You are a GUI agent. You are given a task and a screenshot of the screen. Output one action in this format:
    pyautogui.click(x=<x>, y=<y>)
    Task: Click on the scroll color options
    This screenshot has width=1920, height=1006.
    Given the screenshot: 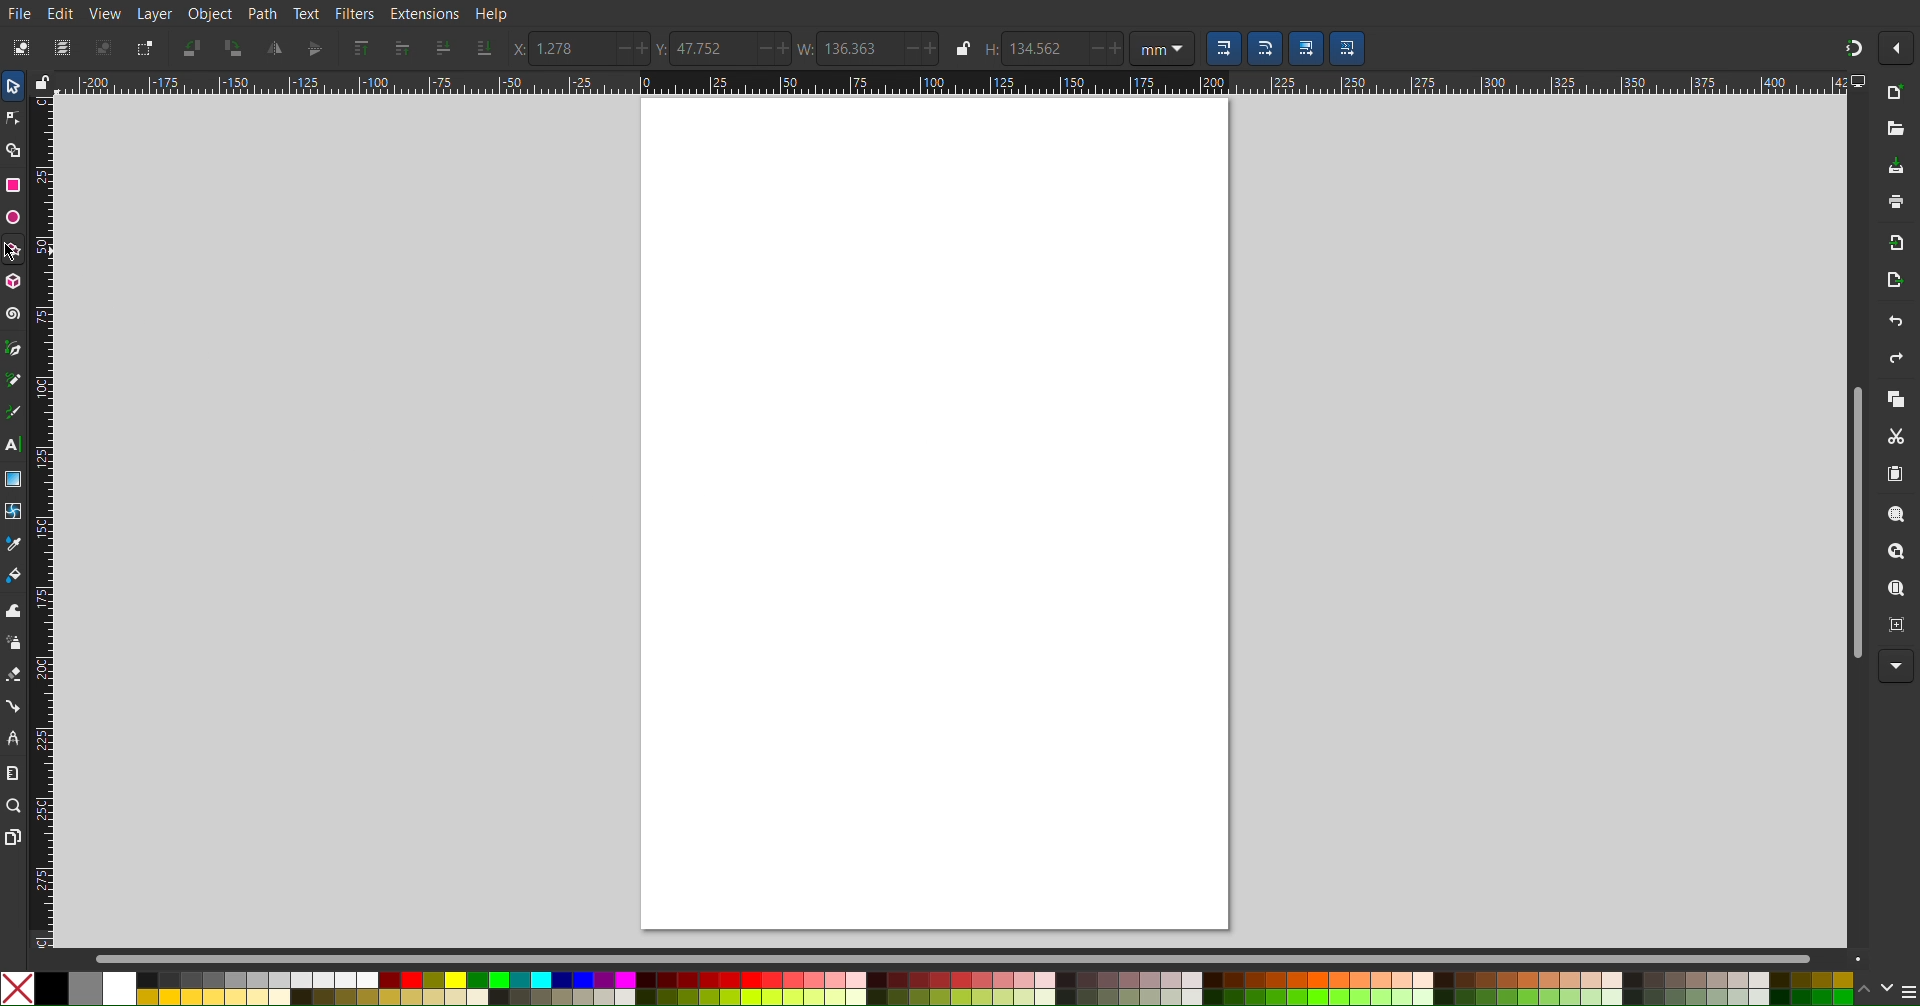 What is the action you would take?
    pyautogui.click(x=1874, y=988)
    